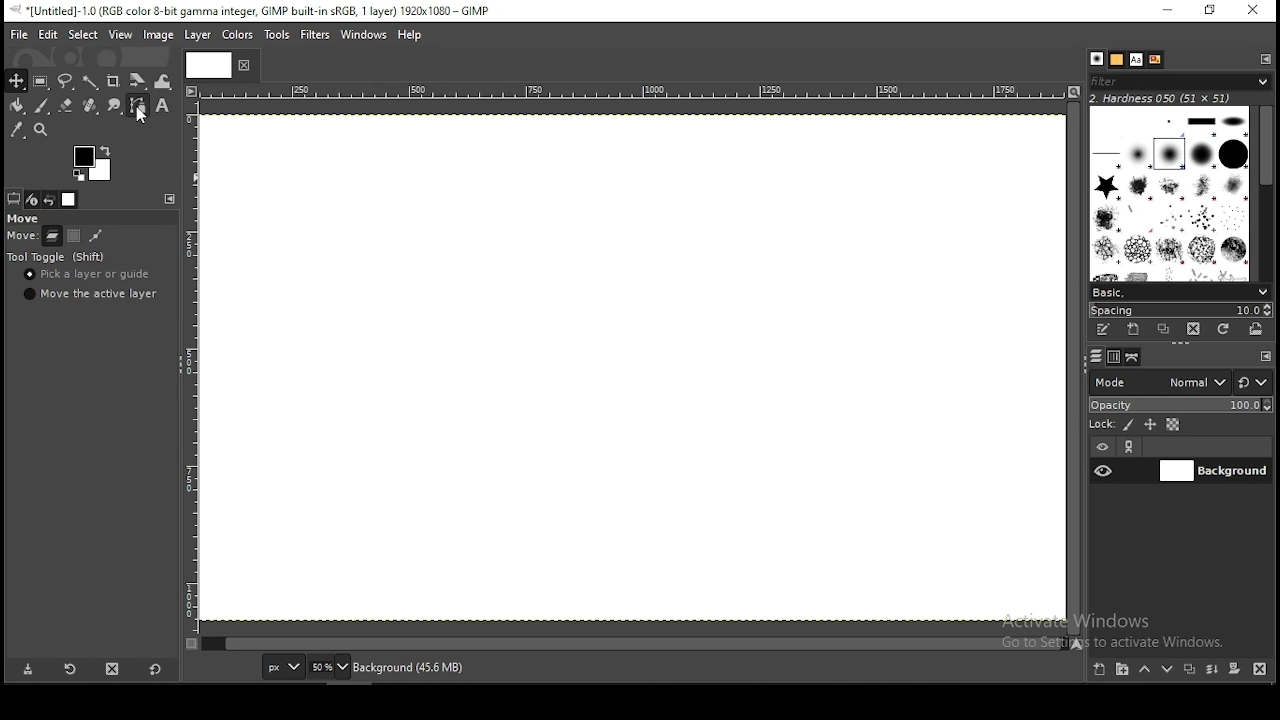 This screenshot has height=720, width=1280. Describe the element at coordinates (1154, 59) in the screenshot. I see `document history` at that location.